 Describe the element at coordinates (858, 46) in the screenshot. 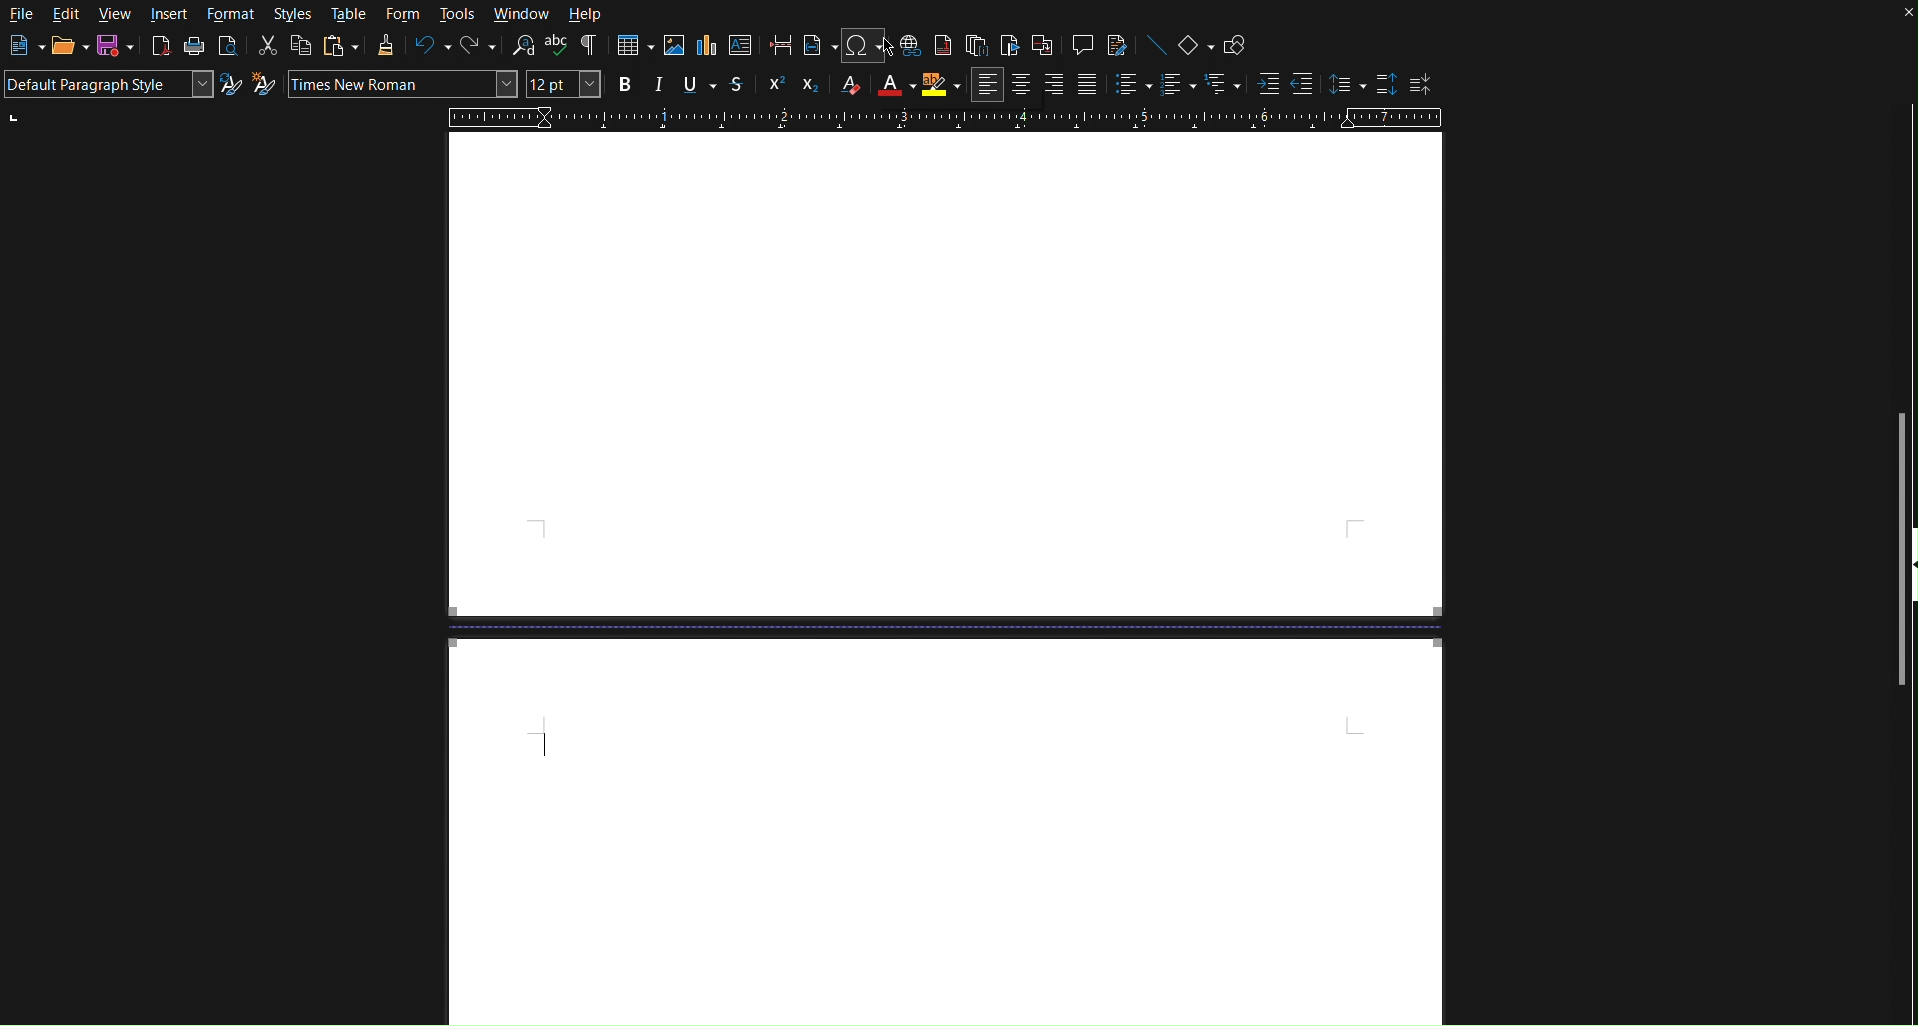

I see `Insert Special Characters` at that location.